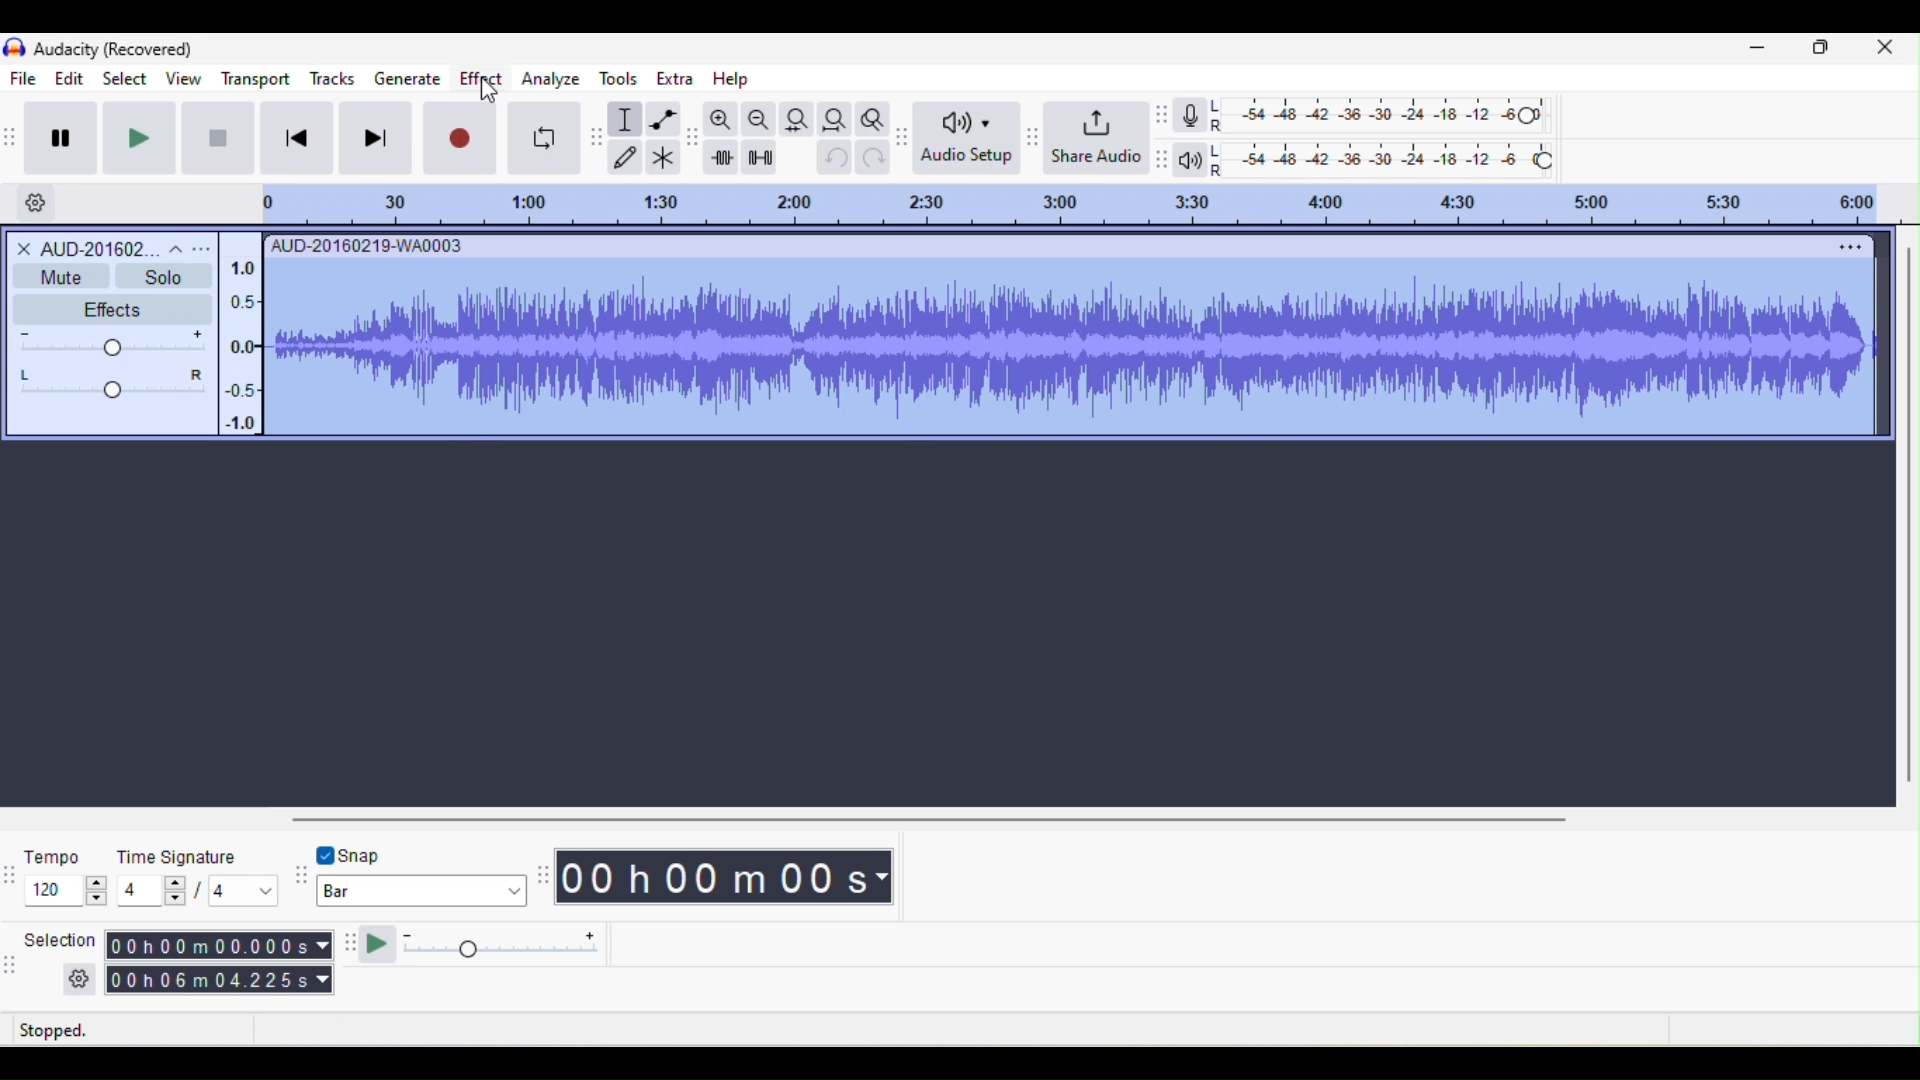 Image resolution: width=1920 pixels, height=1080 pixels. Describe the element at coordinates (663, 157) in the screenshot. I see `multi tool` at that location.